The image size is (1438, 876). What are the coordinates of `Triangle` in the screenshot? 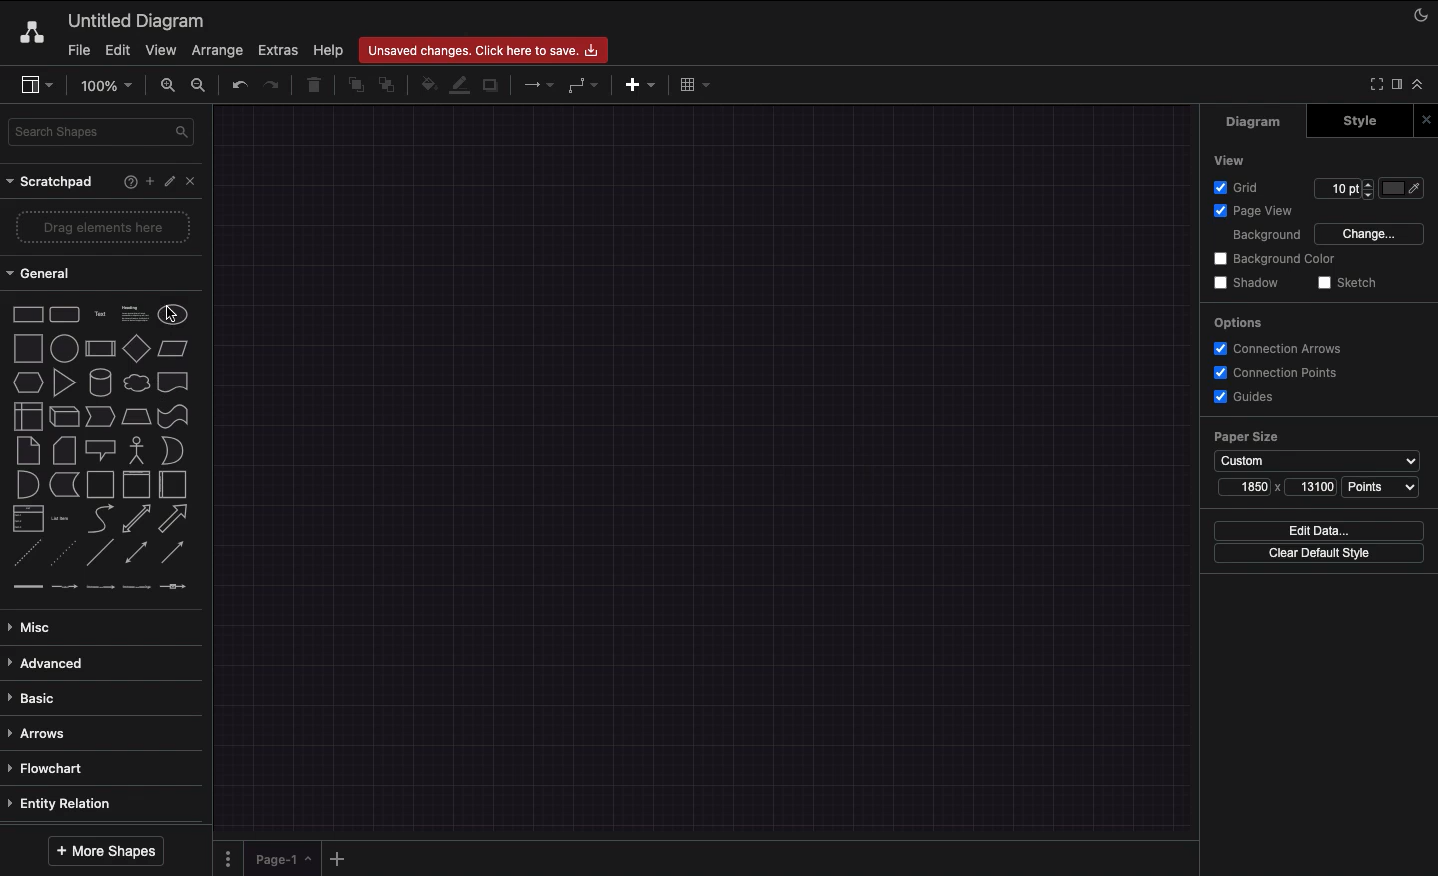 It's located at (64, 382).